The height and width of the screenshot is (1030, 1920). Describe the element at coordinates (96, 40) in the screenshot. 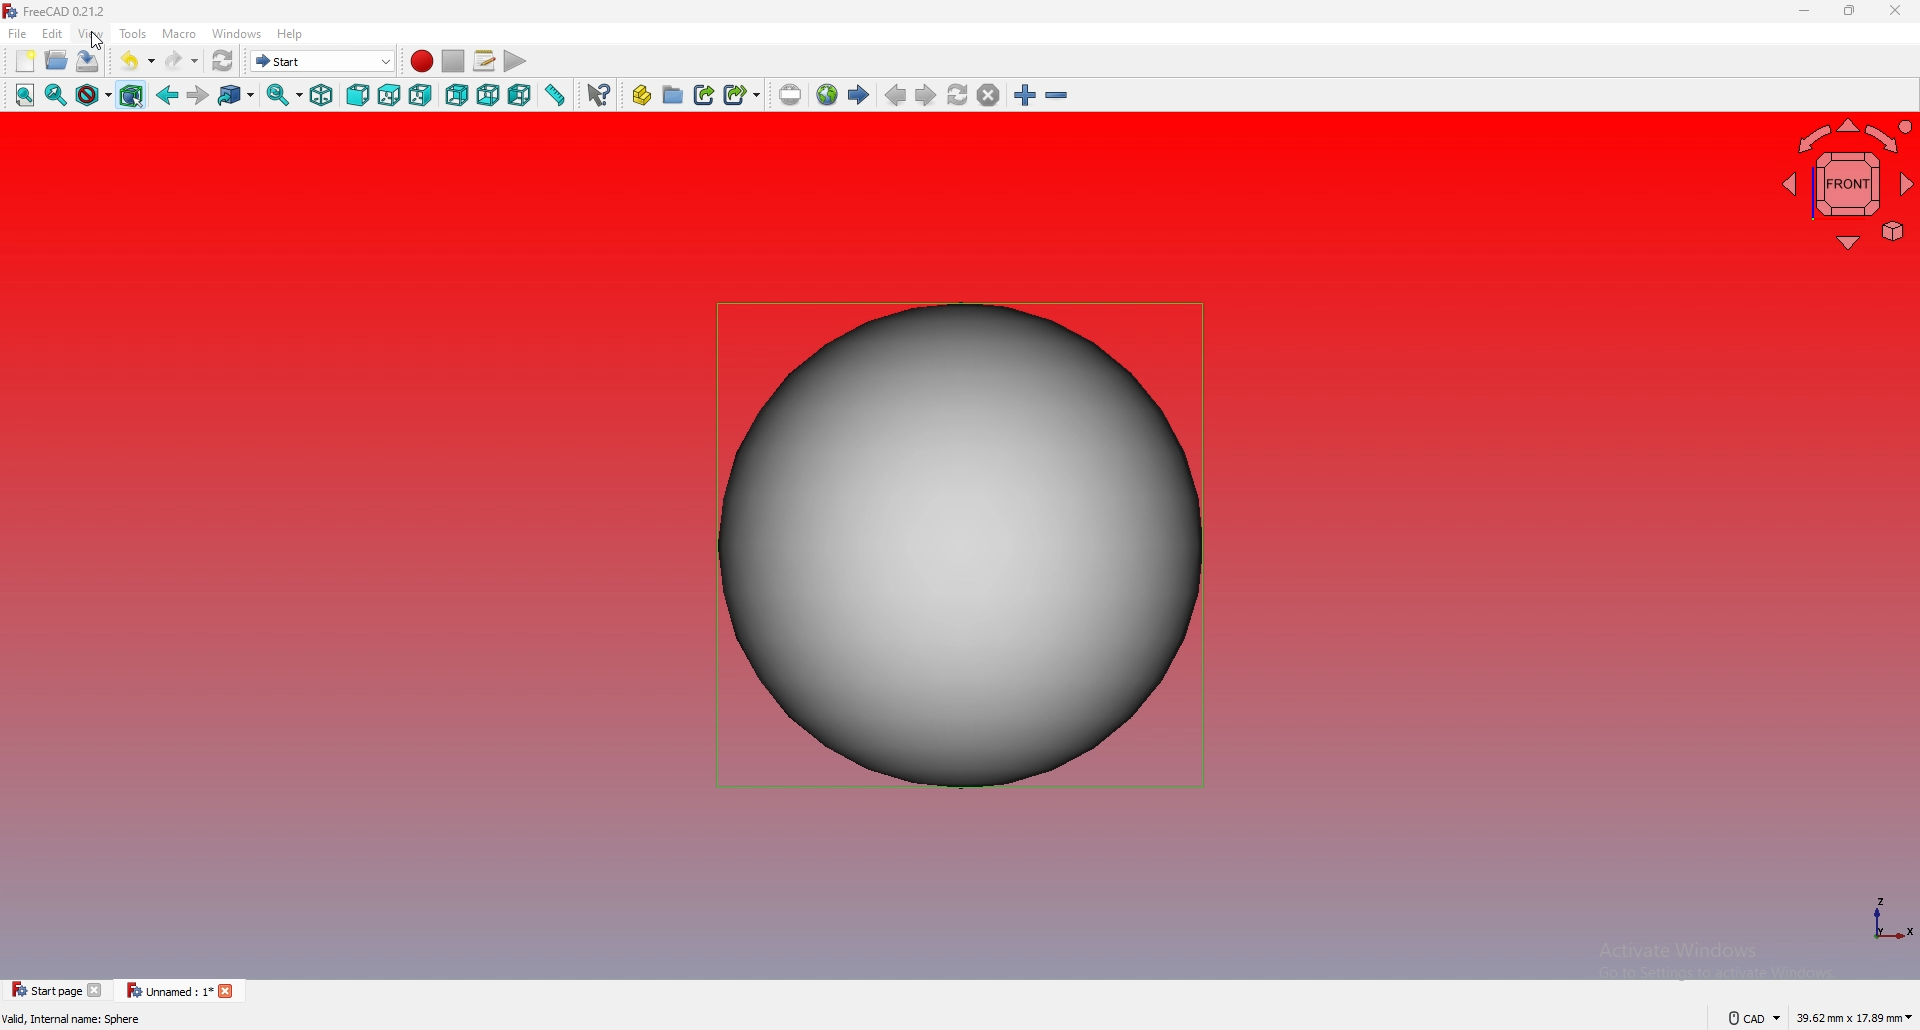

I see `cursor` at that location.